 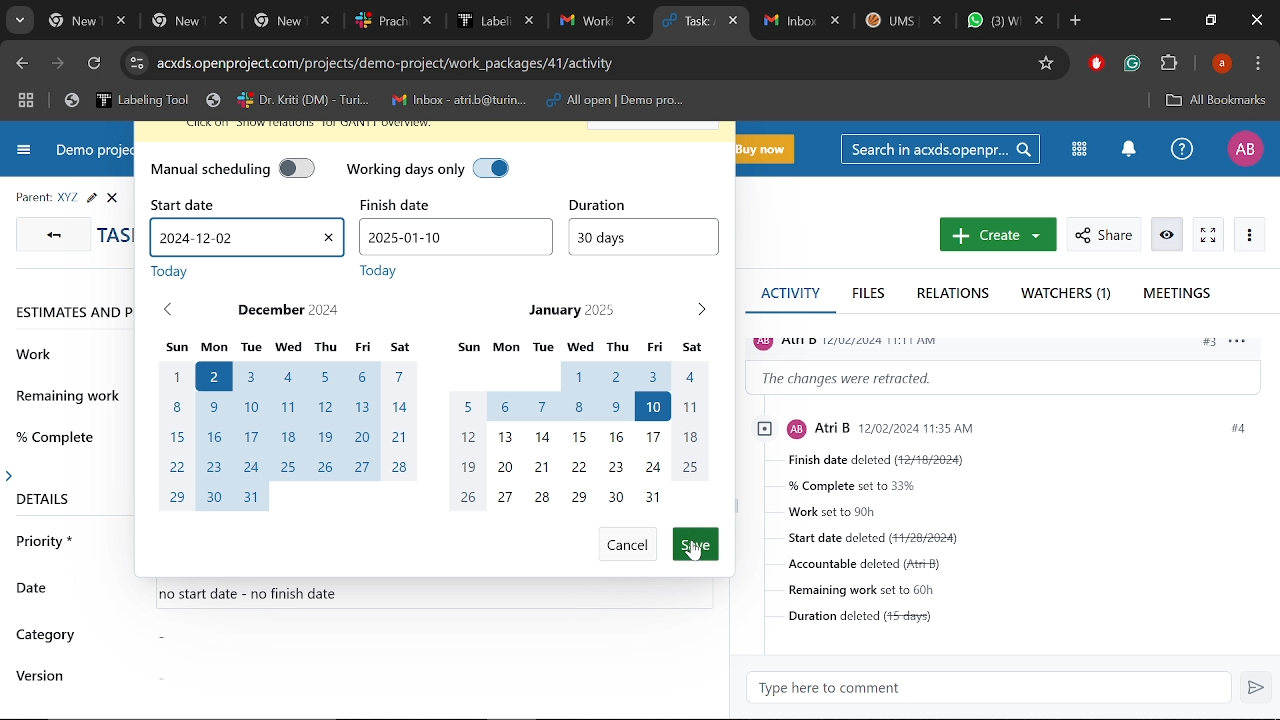 What do you see at coordinates (1026, 548) in the screenshot?
I see `Task details` at bounding box center [1026, 548].